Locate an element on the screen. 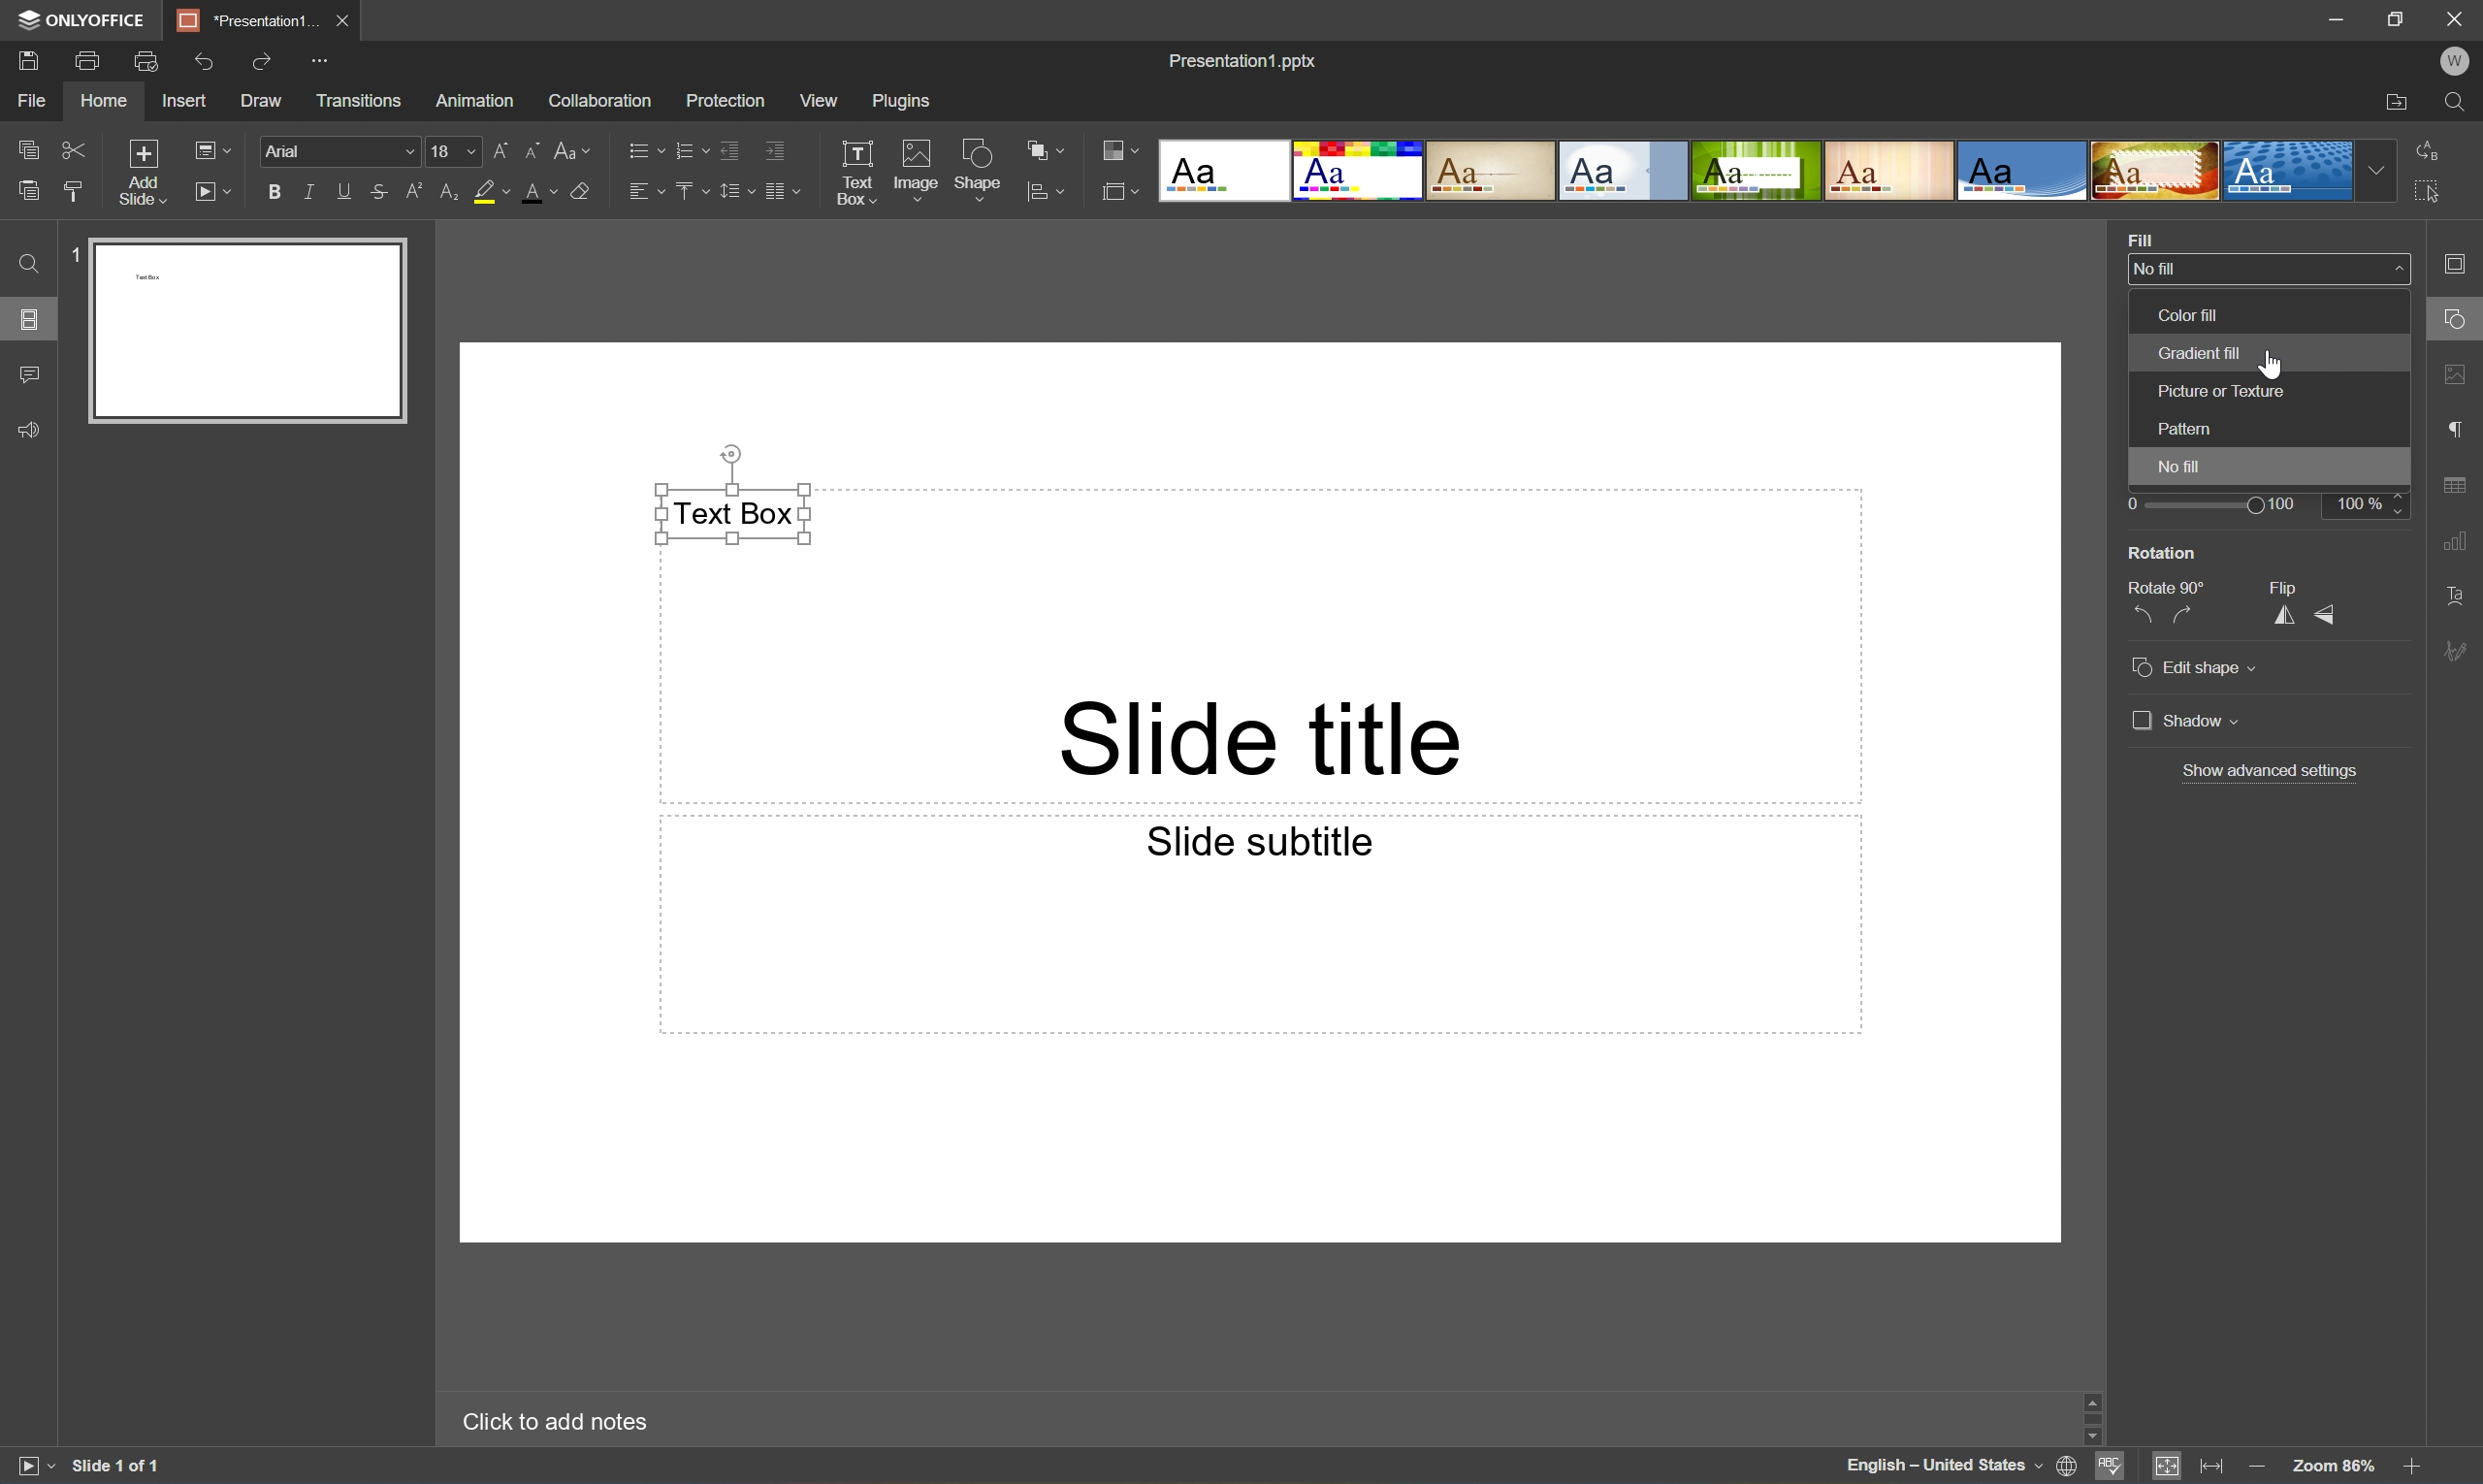 This screenshot has height=1484, width=2483. Slide title is located at coordinates (1268, 740).